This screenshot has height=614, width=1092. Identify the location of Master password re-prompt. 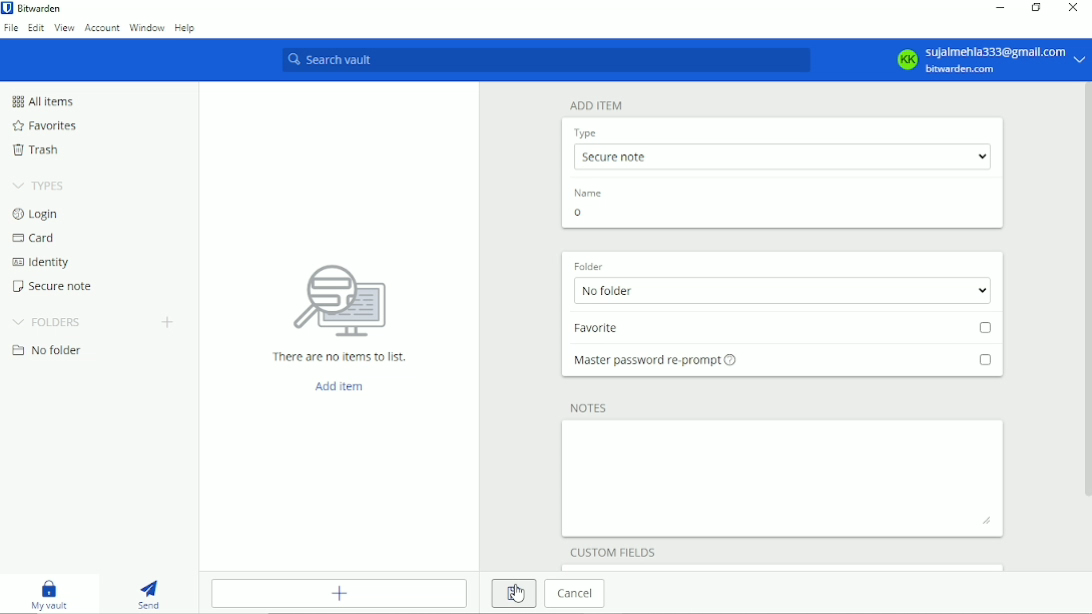
(782, 364).